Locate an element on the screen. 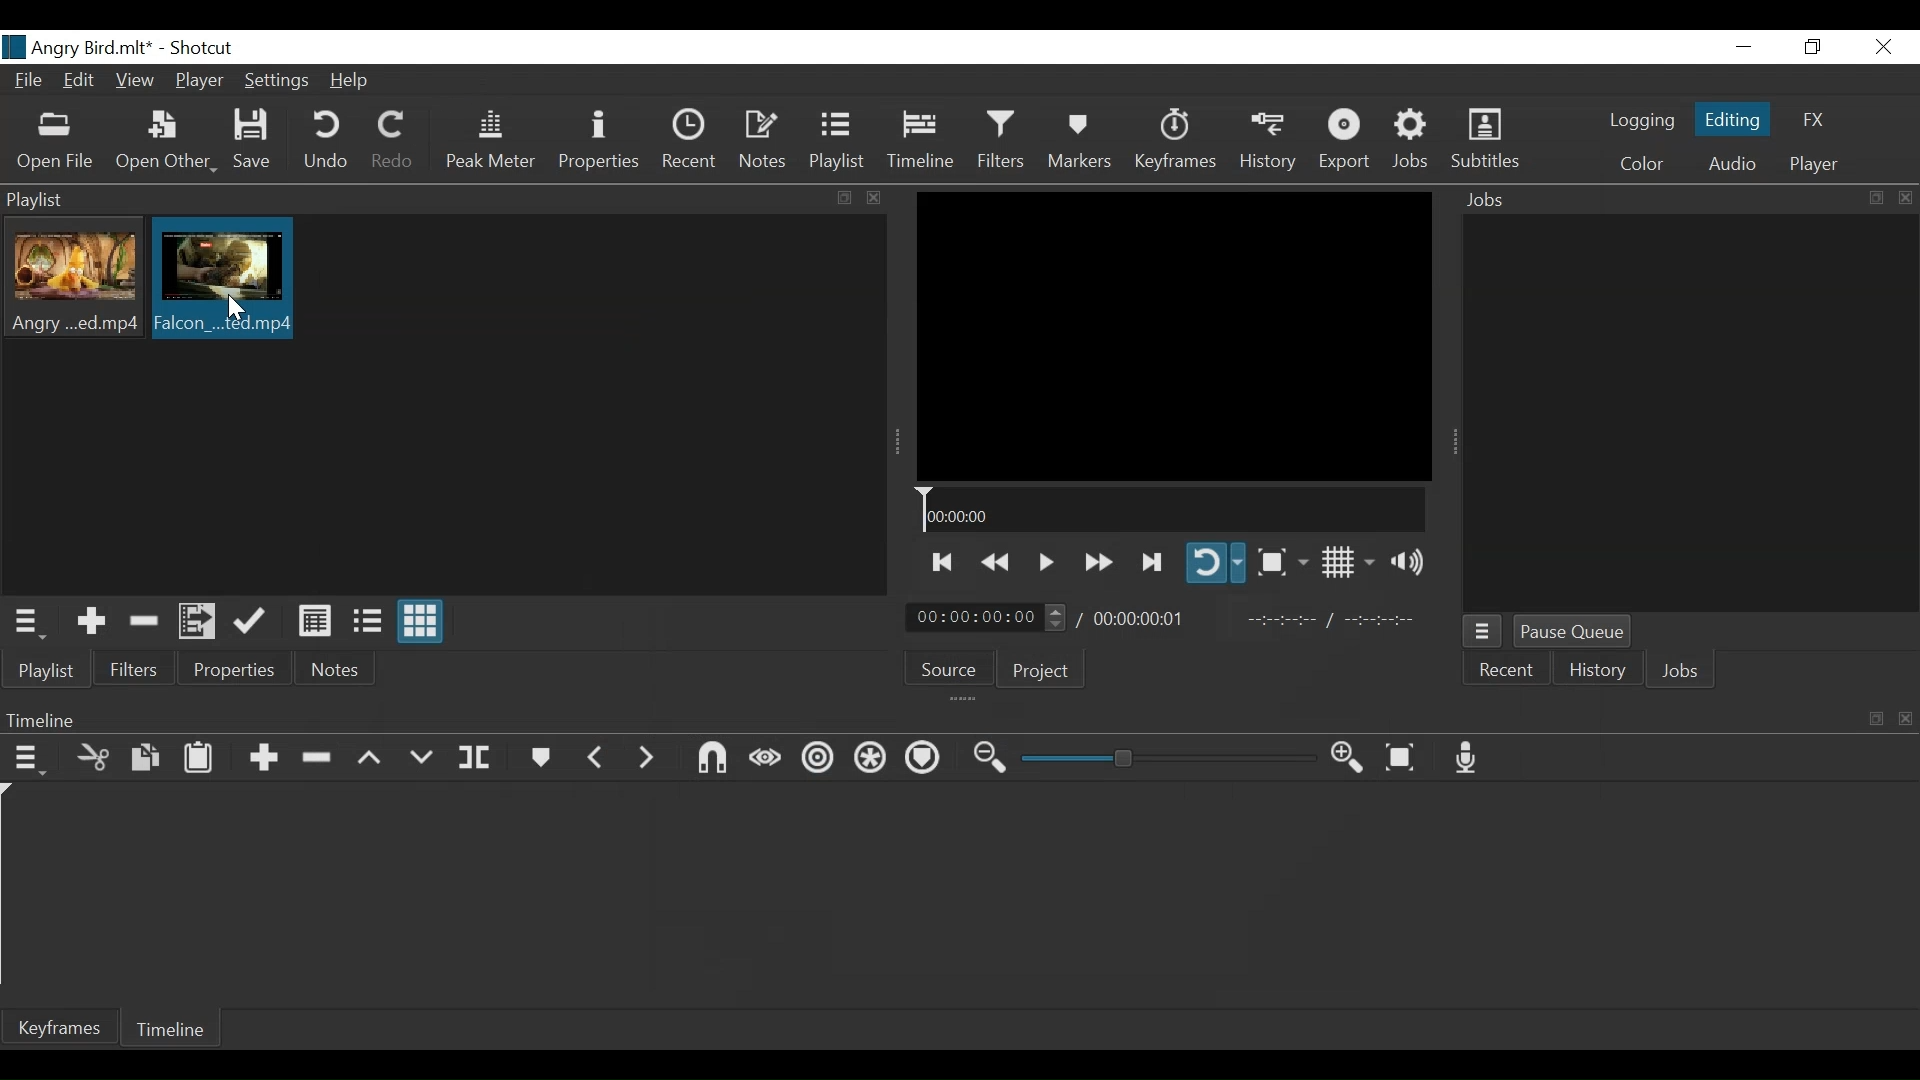 The width and height of the screenshot is (1920, 1080). Source is located at coordinates (956, 667).